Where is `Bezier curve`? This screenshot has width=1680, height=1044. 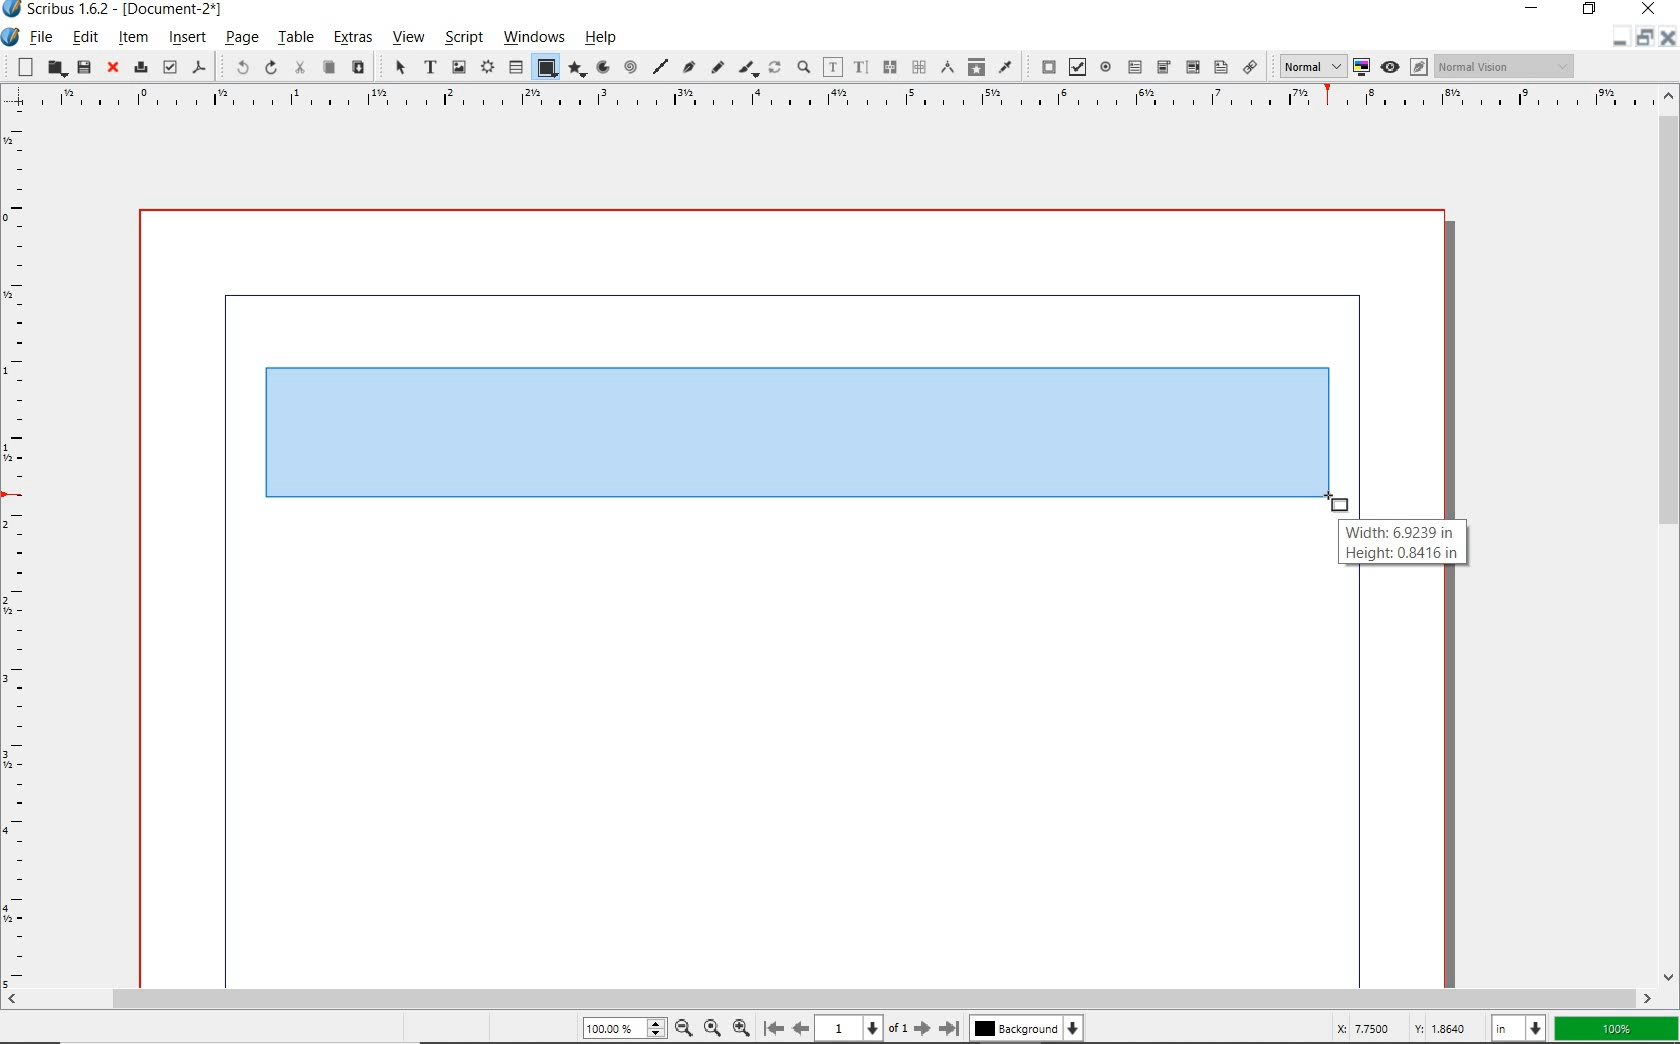 Bezier curve is located at coordinates (690, 68).